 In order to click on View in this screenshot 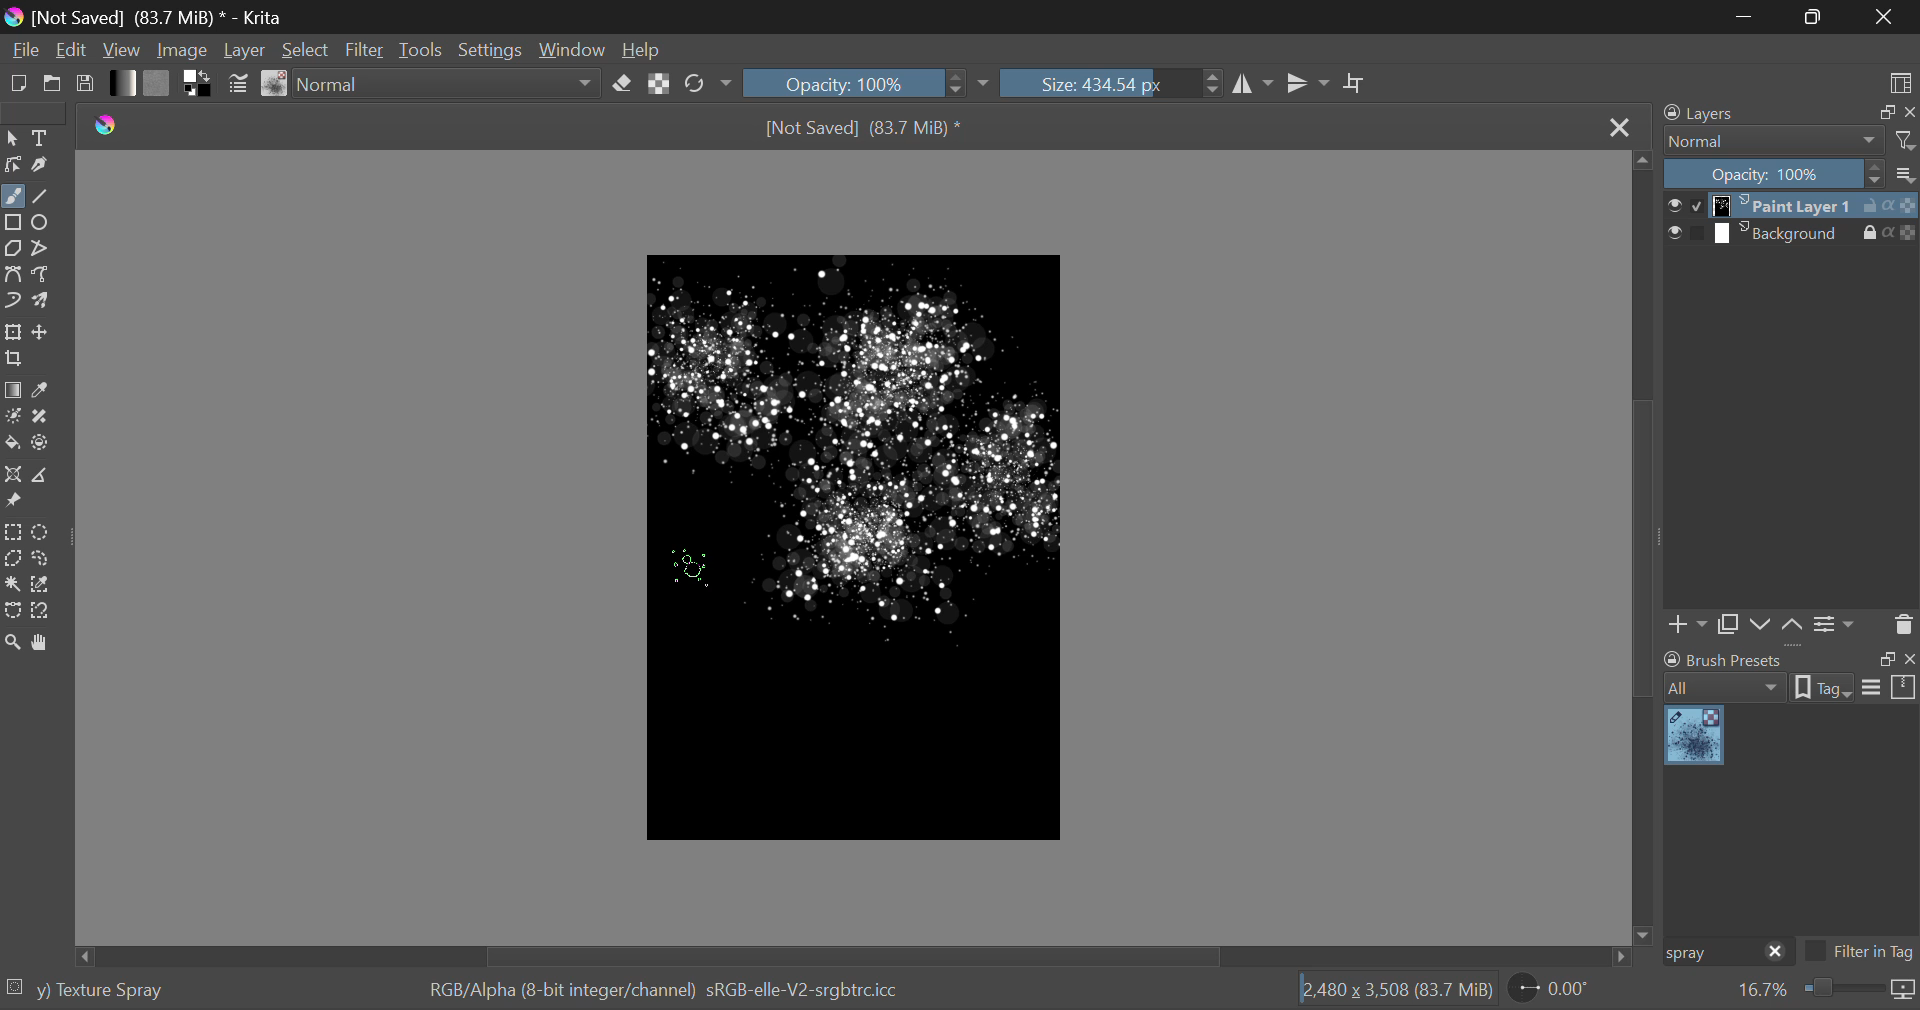, I will do `click(125, 50)`.